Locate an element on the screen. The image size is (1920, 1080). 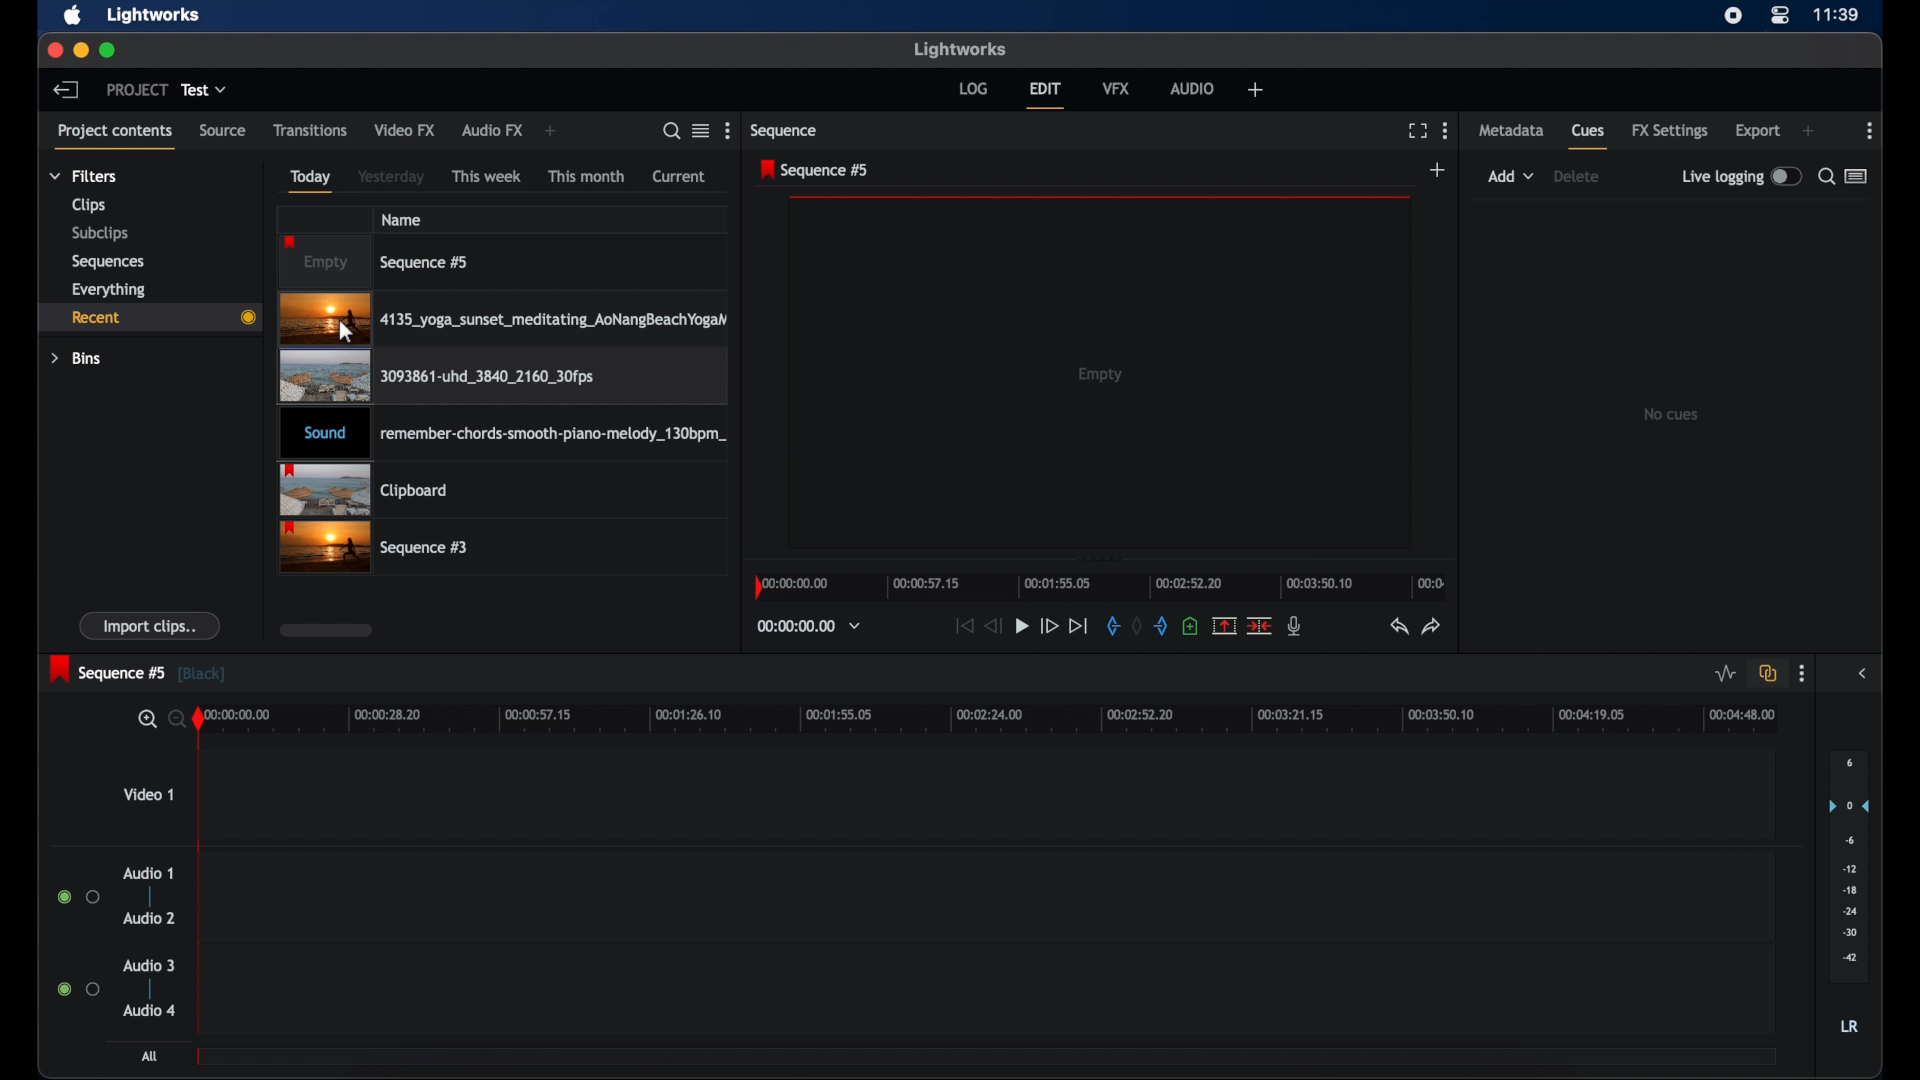
name is located at coordinates (403, 219).